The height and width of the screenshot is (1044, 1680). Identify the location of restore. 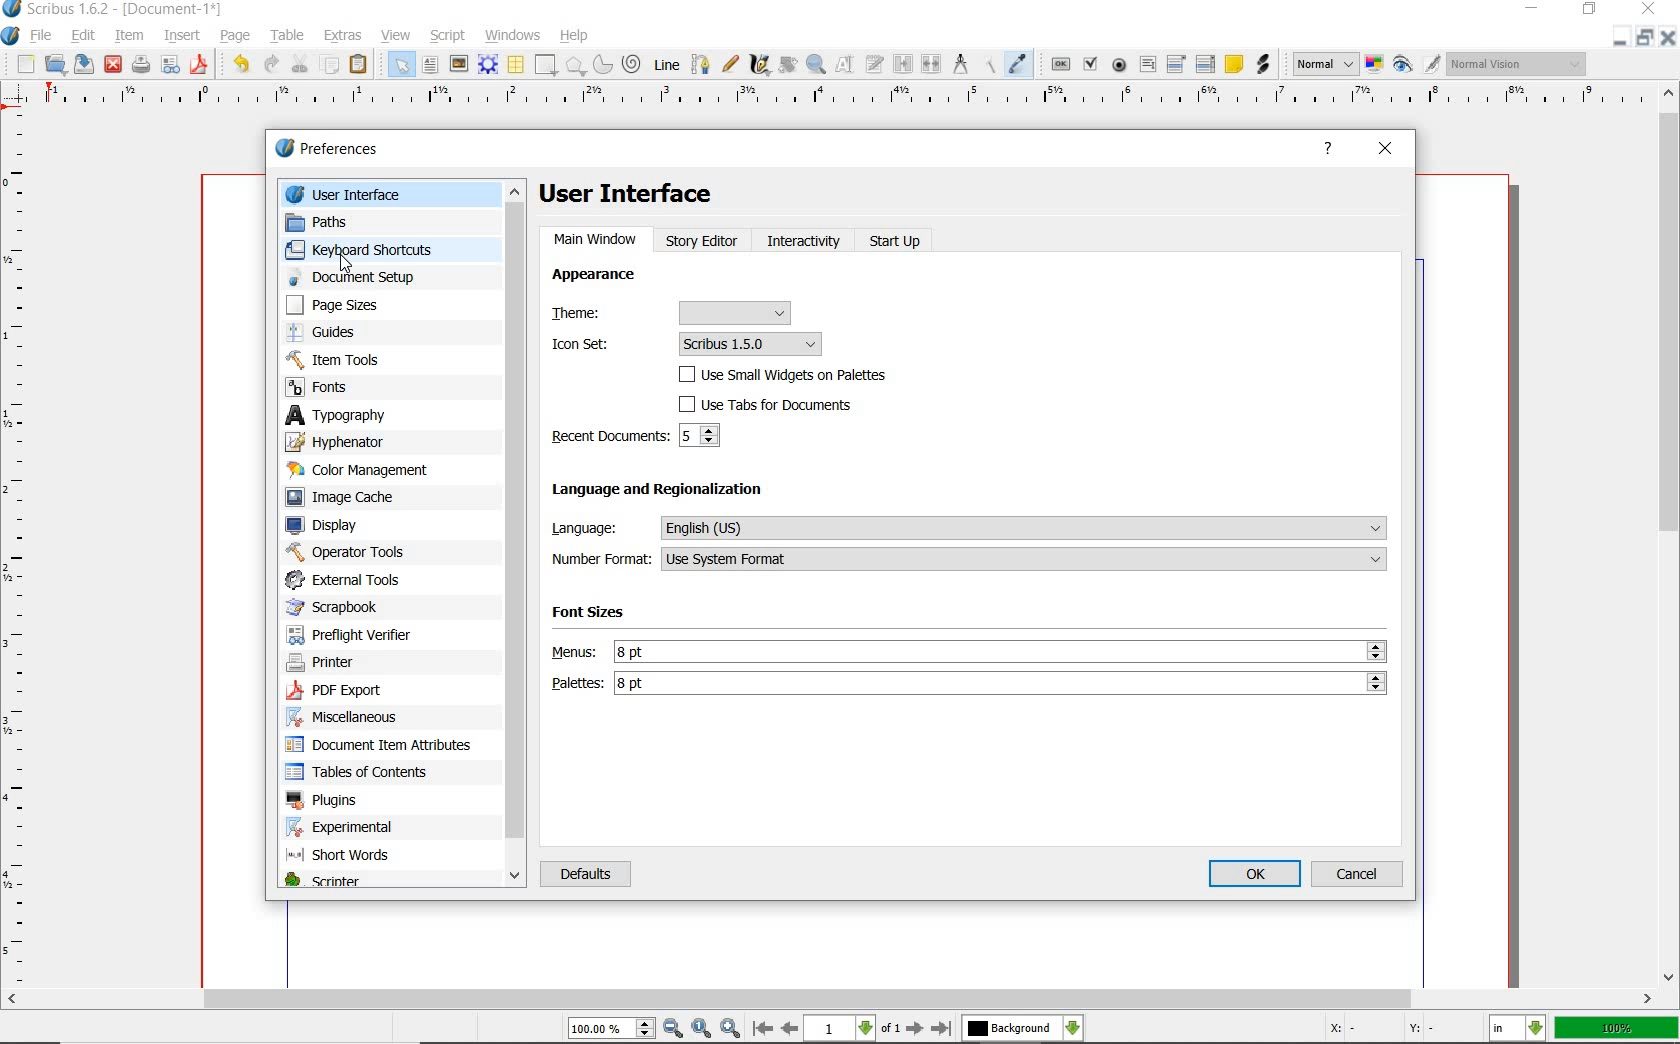
(1618, 38).